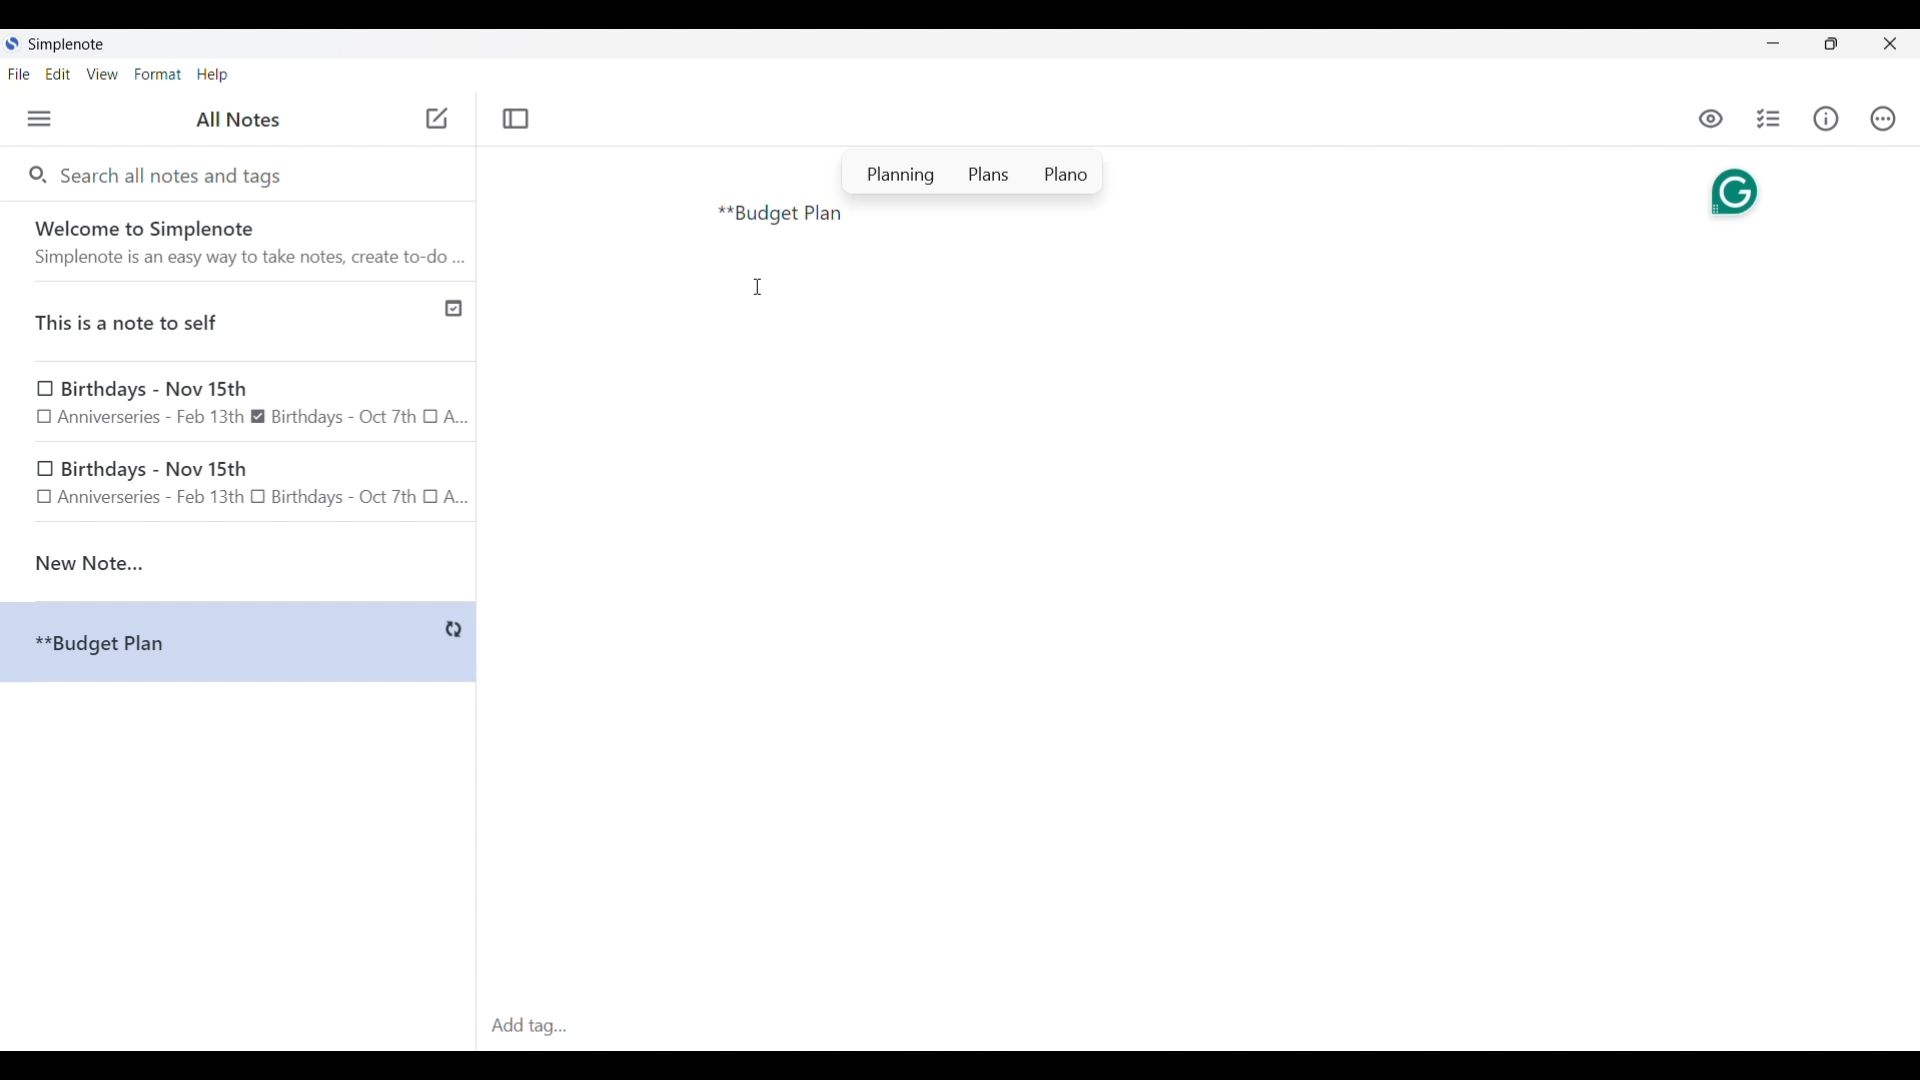 The width and height of the screenshot is (1920, 1080). Describe the element at coordinates (973, 172) in the screenshot. I see `Word suggestions text typed in` at that location.